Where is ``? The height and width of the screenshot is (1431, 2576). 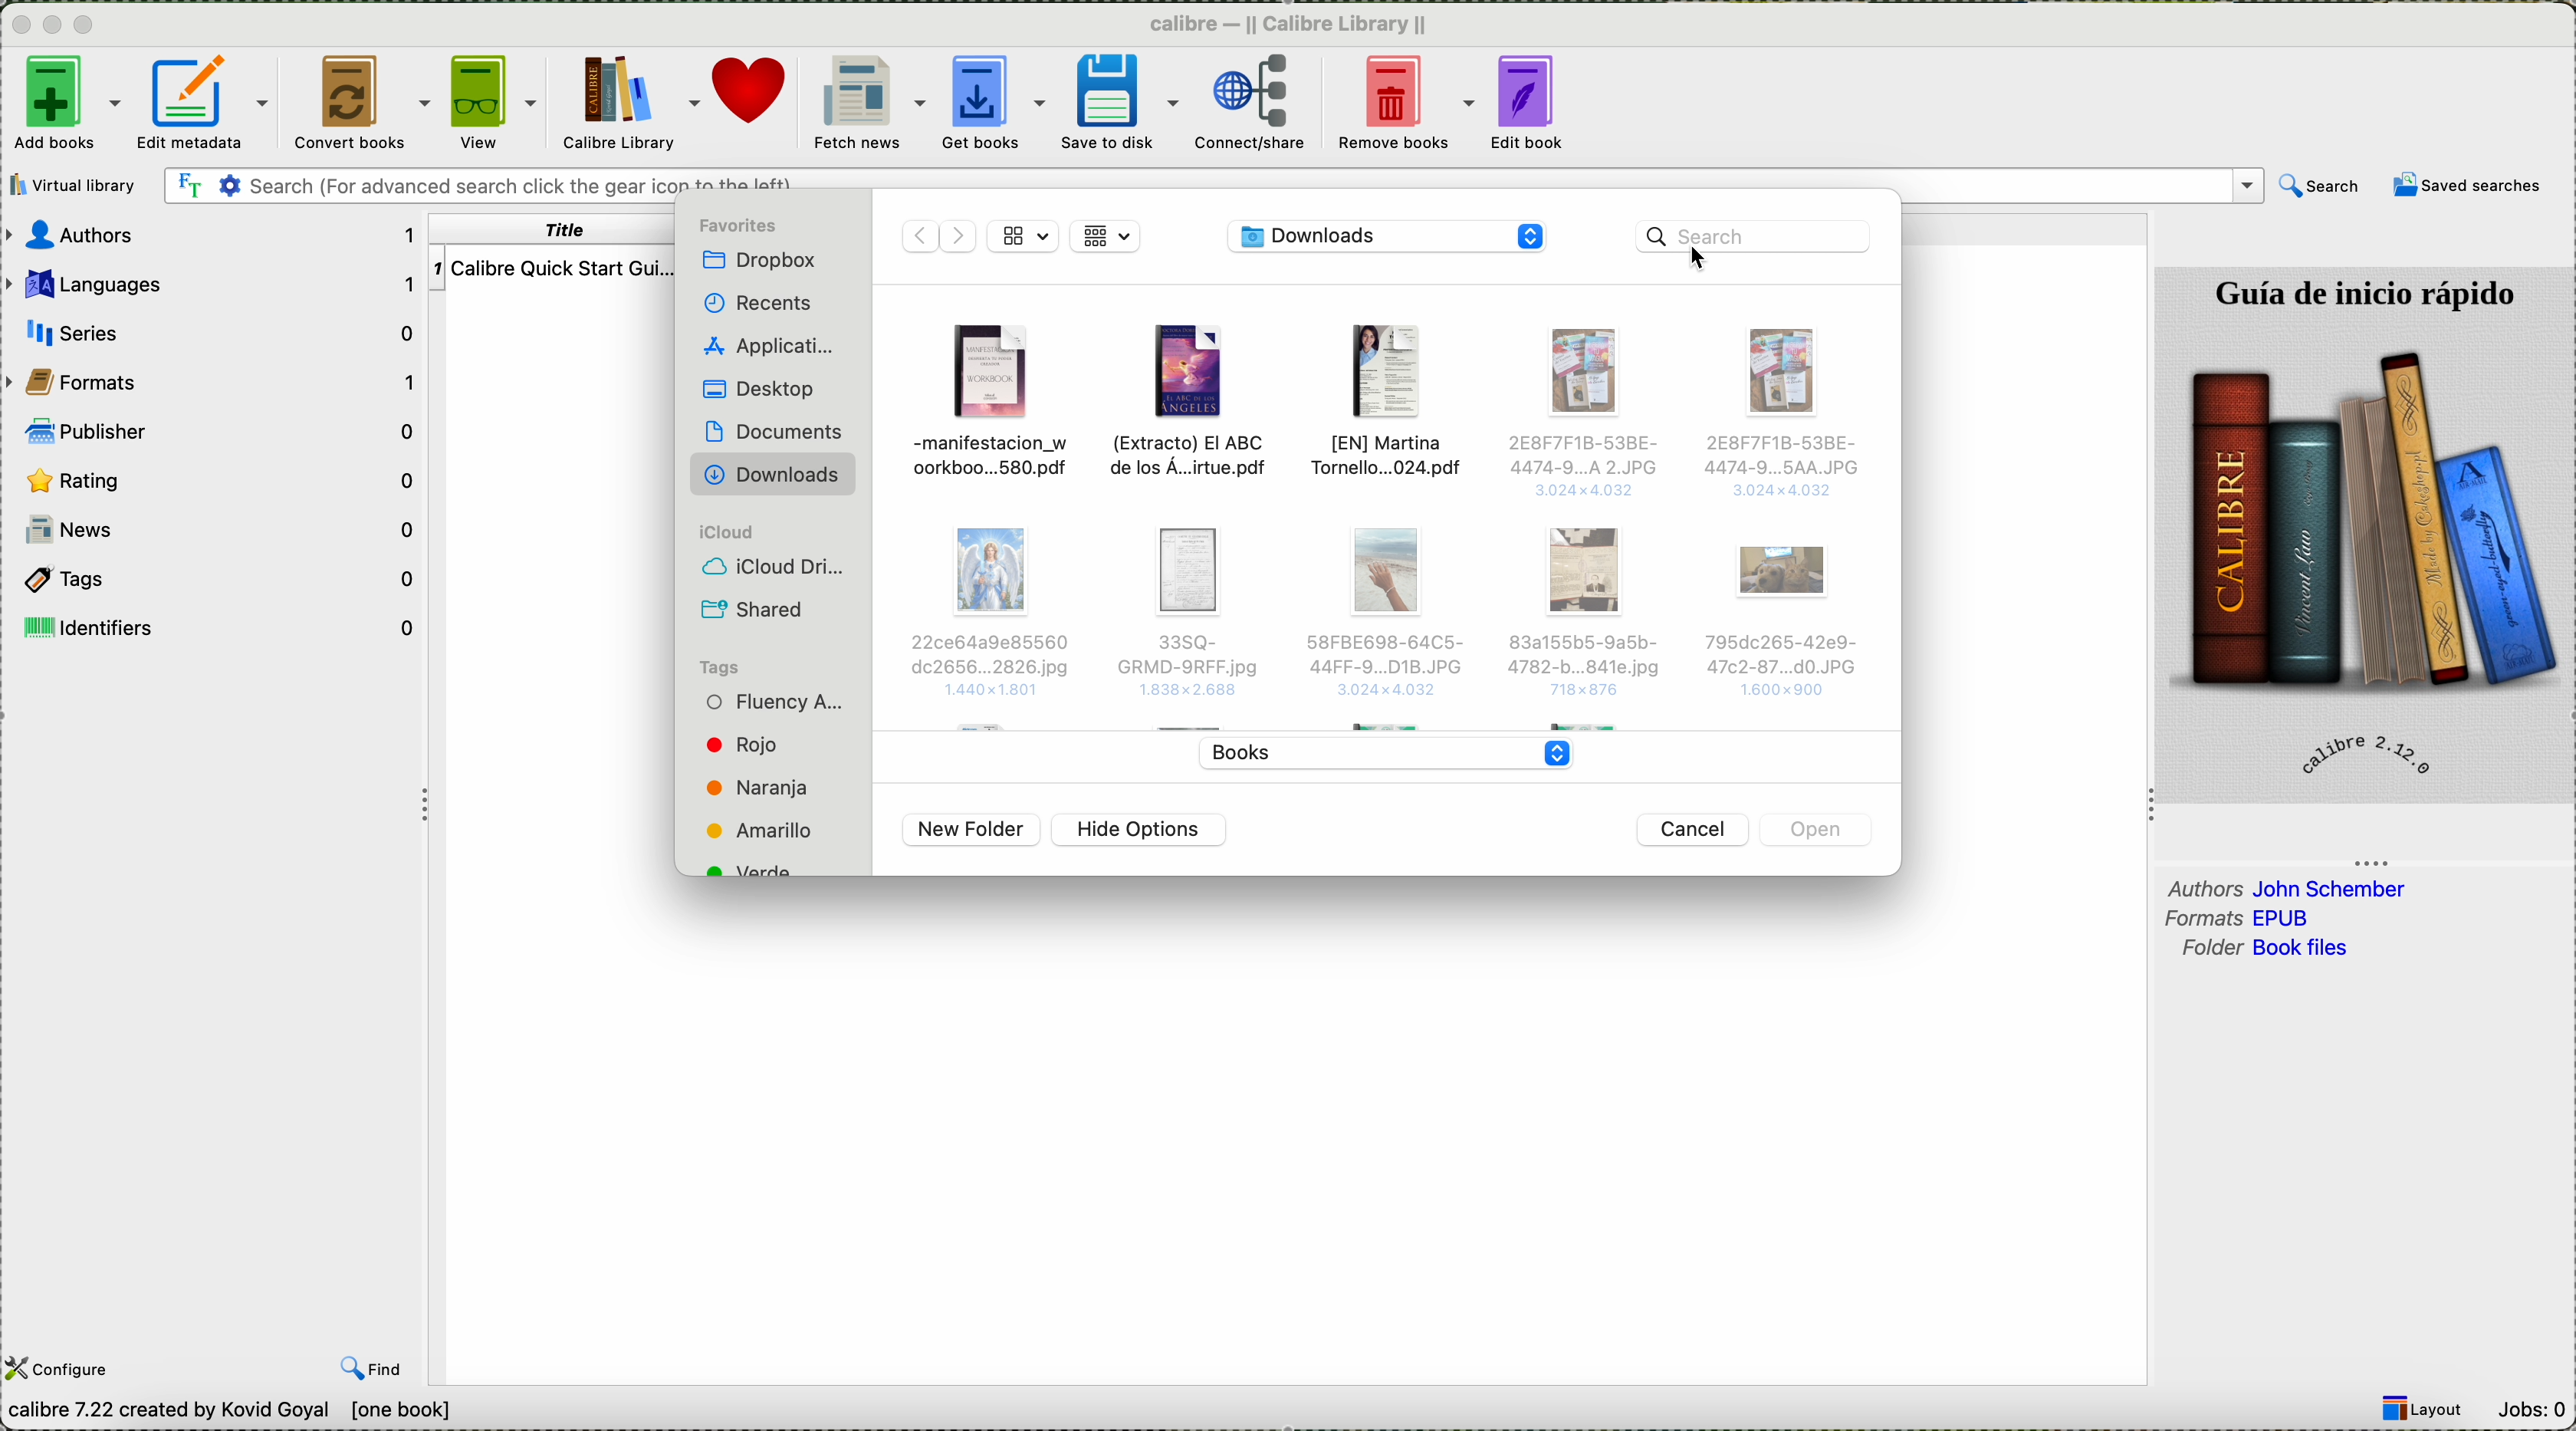  is located at coordinates (985, 628).